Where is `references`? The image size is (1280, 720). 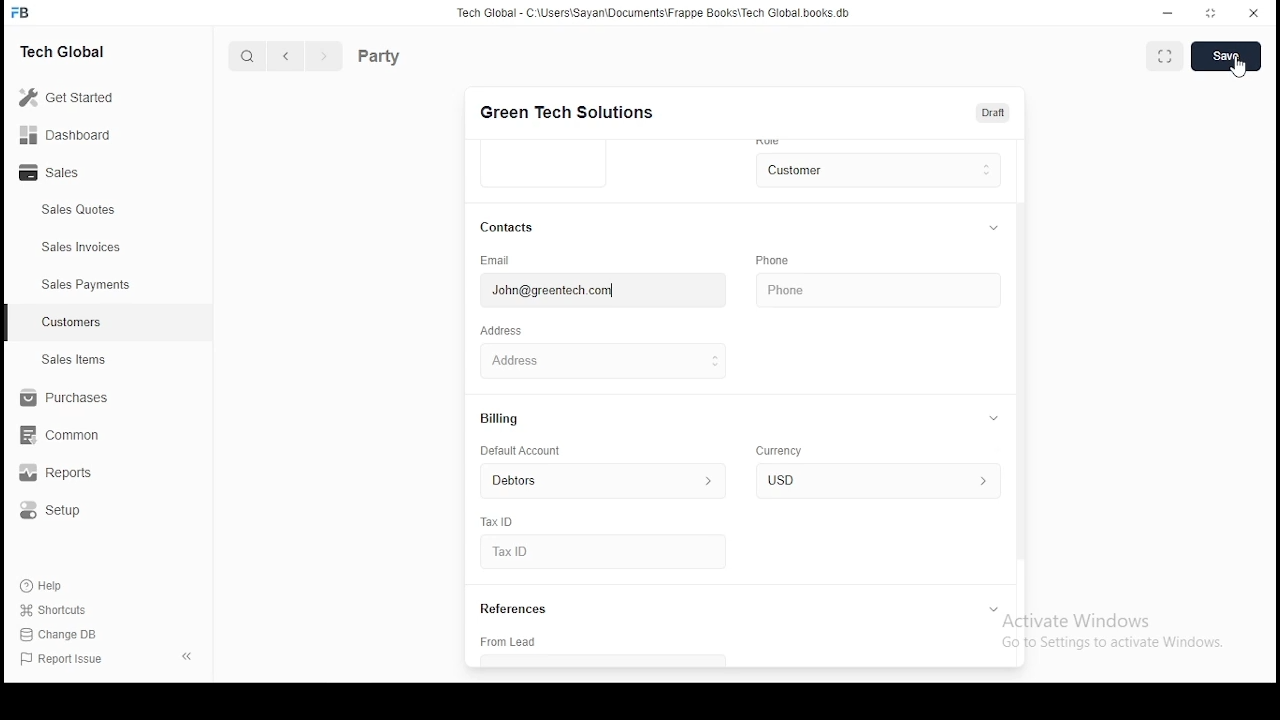 references is located at coordinates (525, 609).